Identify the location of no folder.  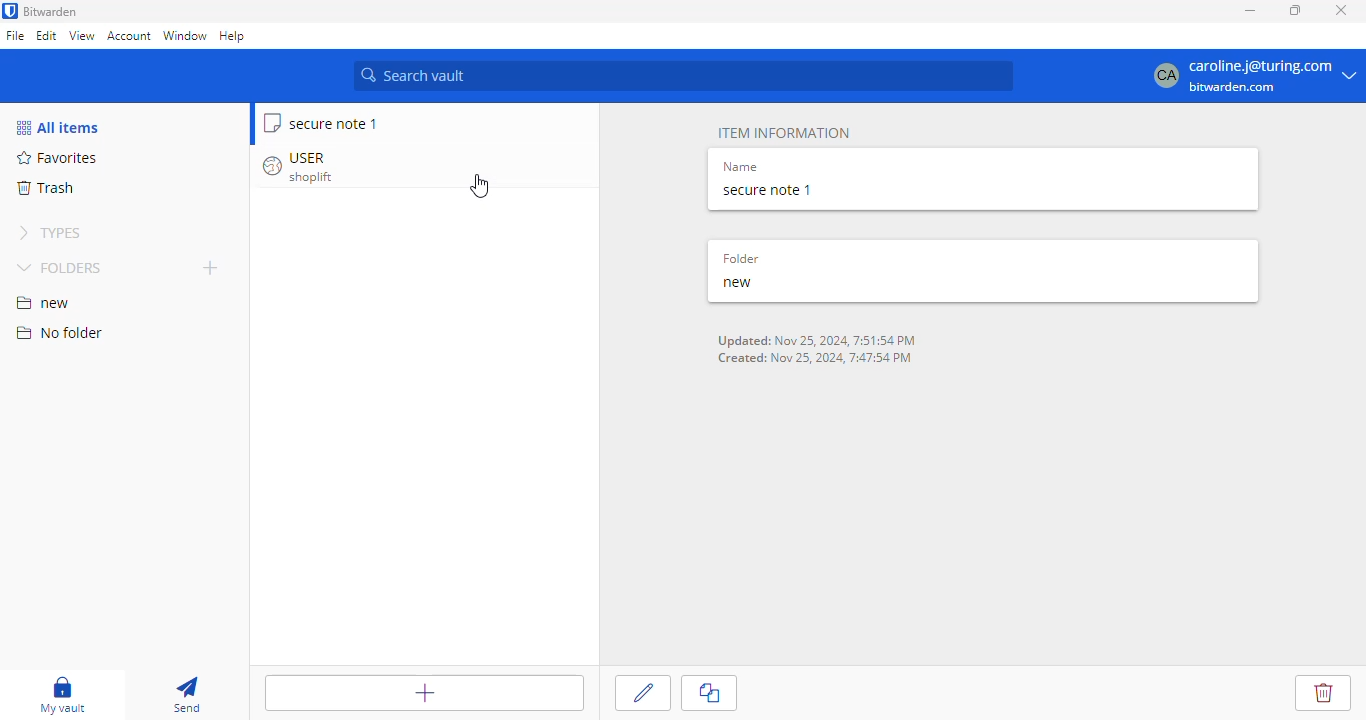
(60, 334).